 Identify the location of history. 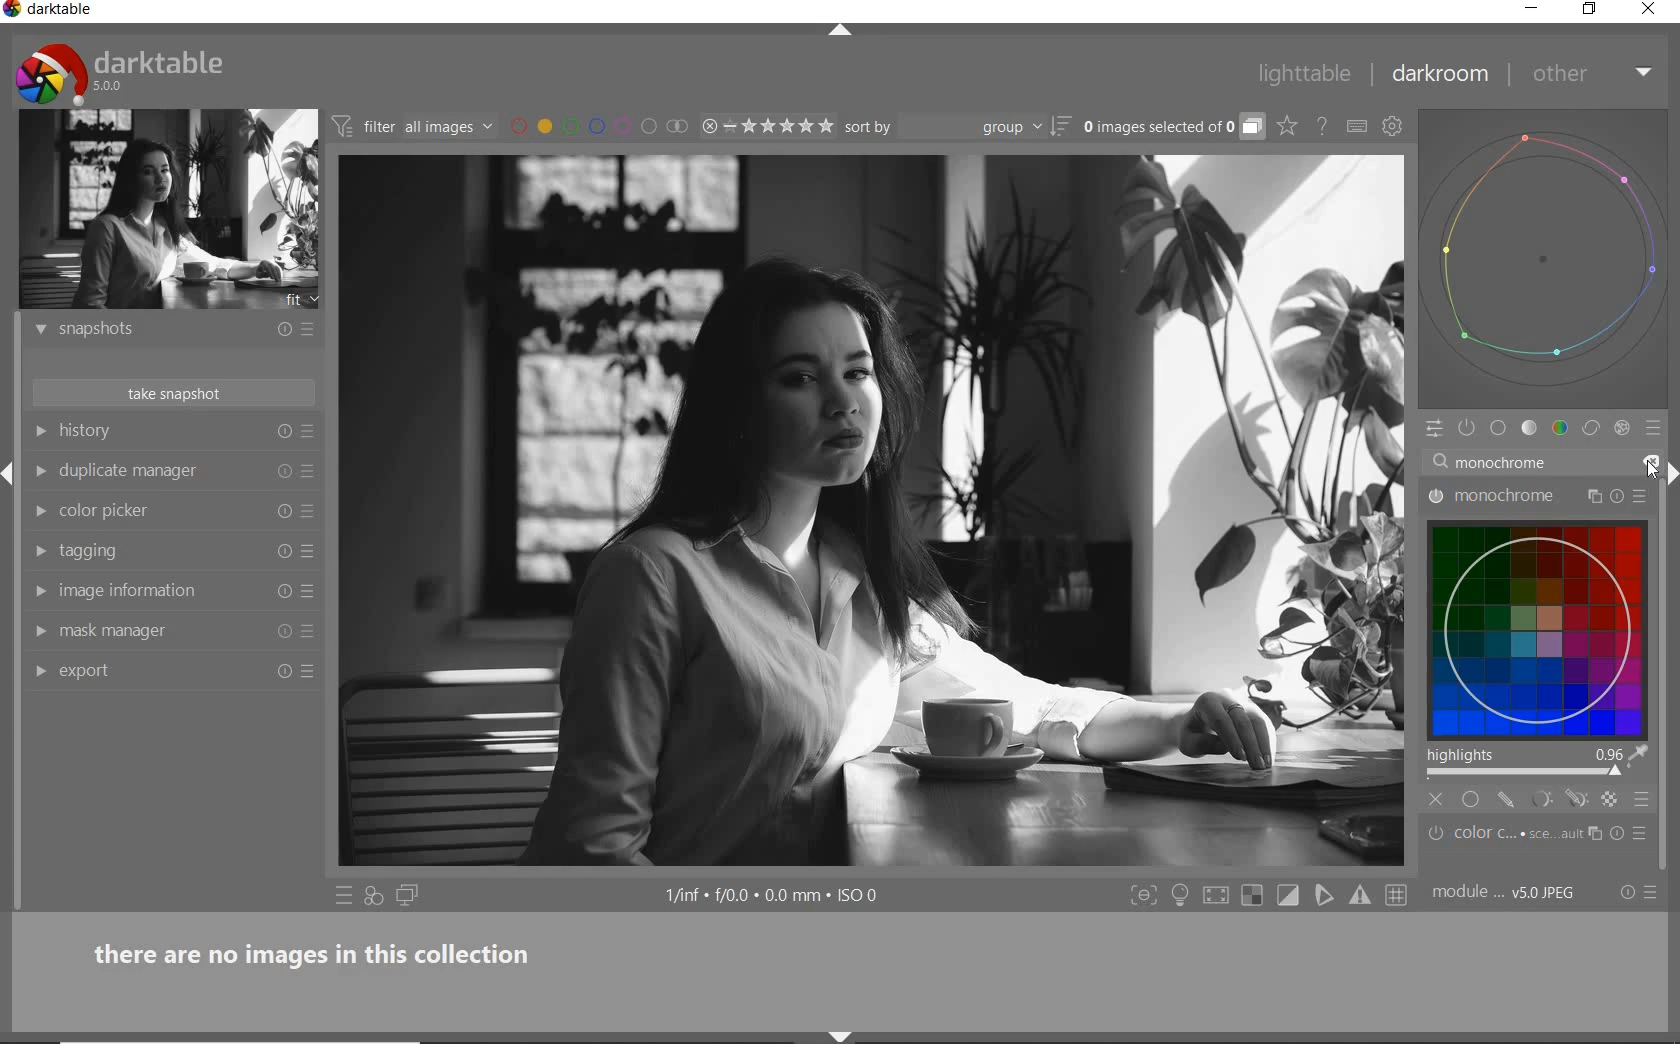
(162, 432).